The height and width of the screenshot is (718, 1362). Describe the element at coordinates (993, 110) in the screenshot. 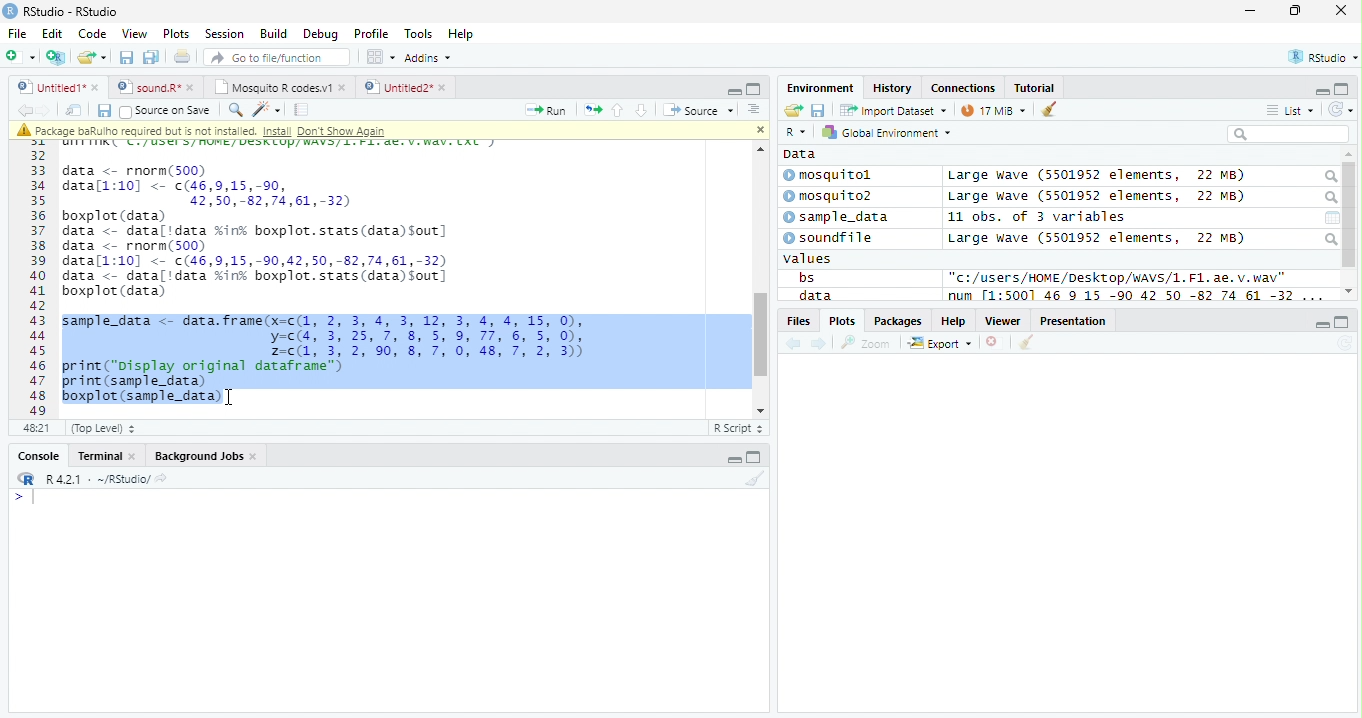

I see `17 MiB` at that location.